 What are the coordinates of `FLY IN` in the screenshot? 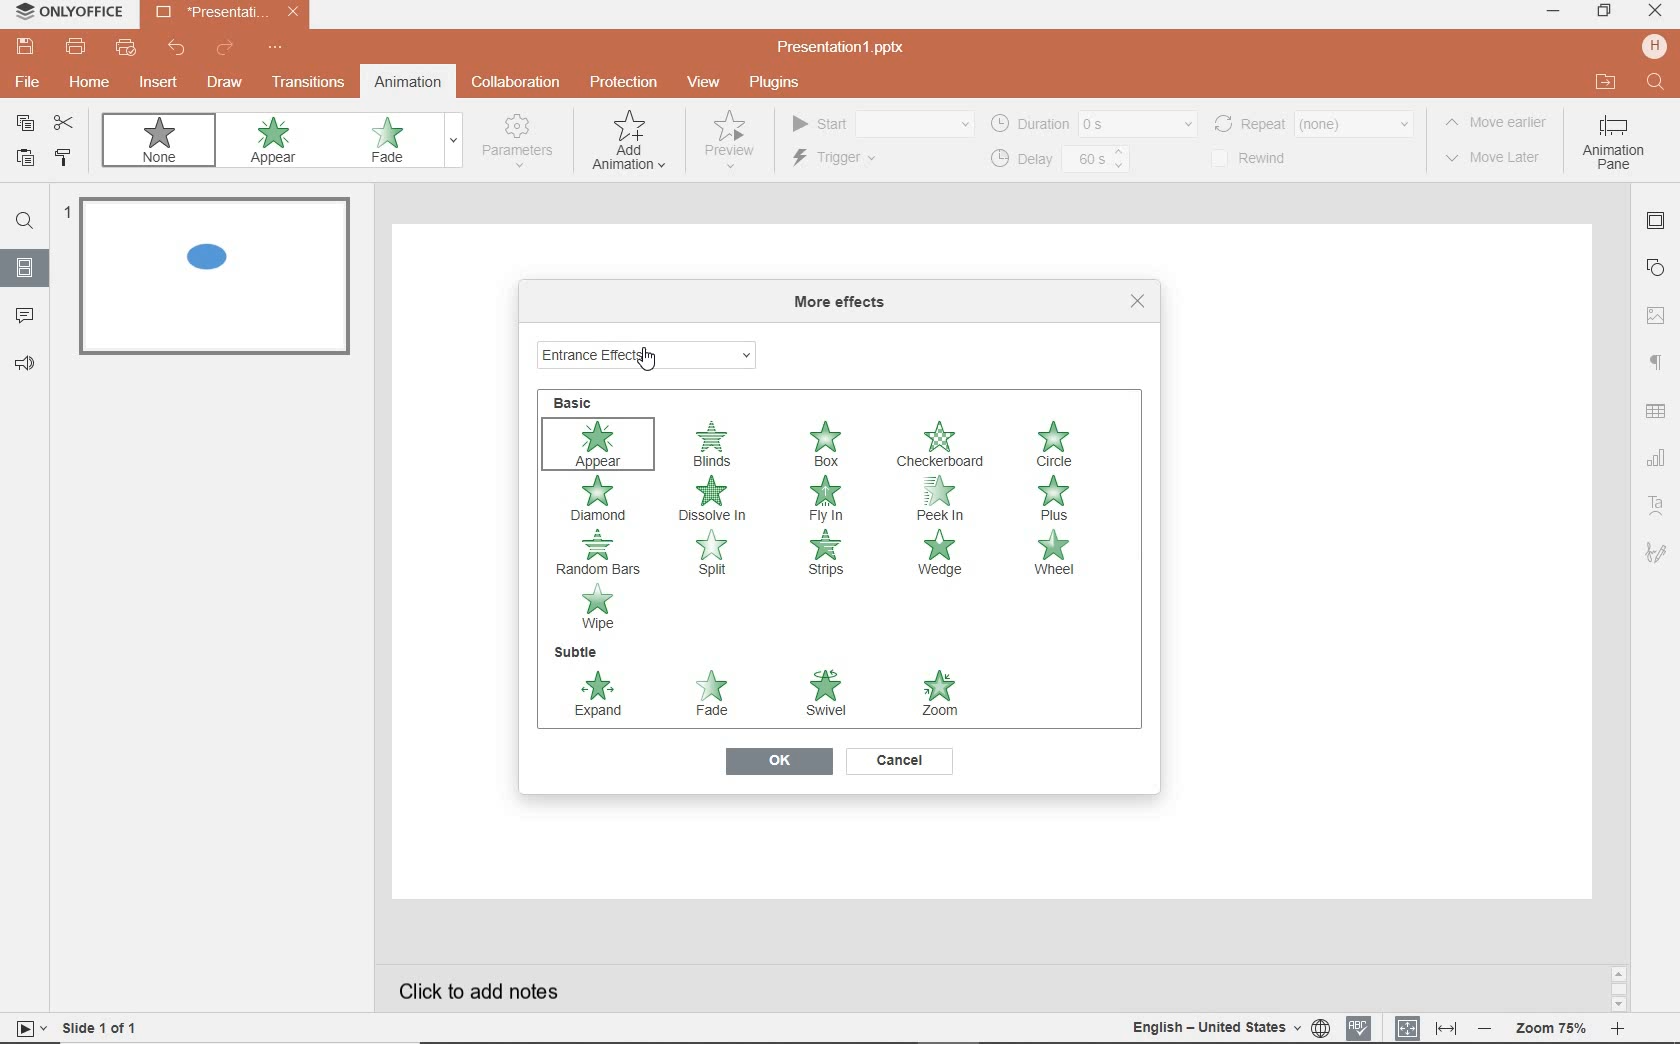 It's located at (827, 499).